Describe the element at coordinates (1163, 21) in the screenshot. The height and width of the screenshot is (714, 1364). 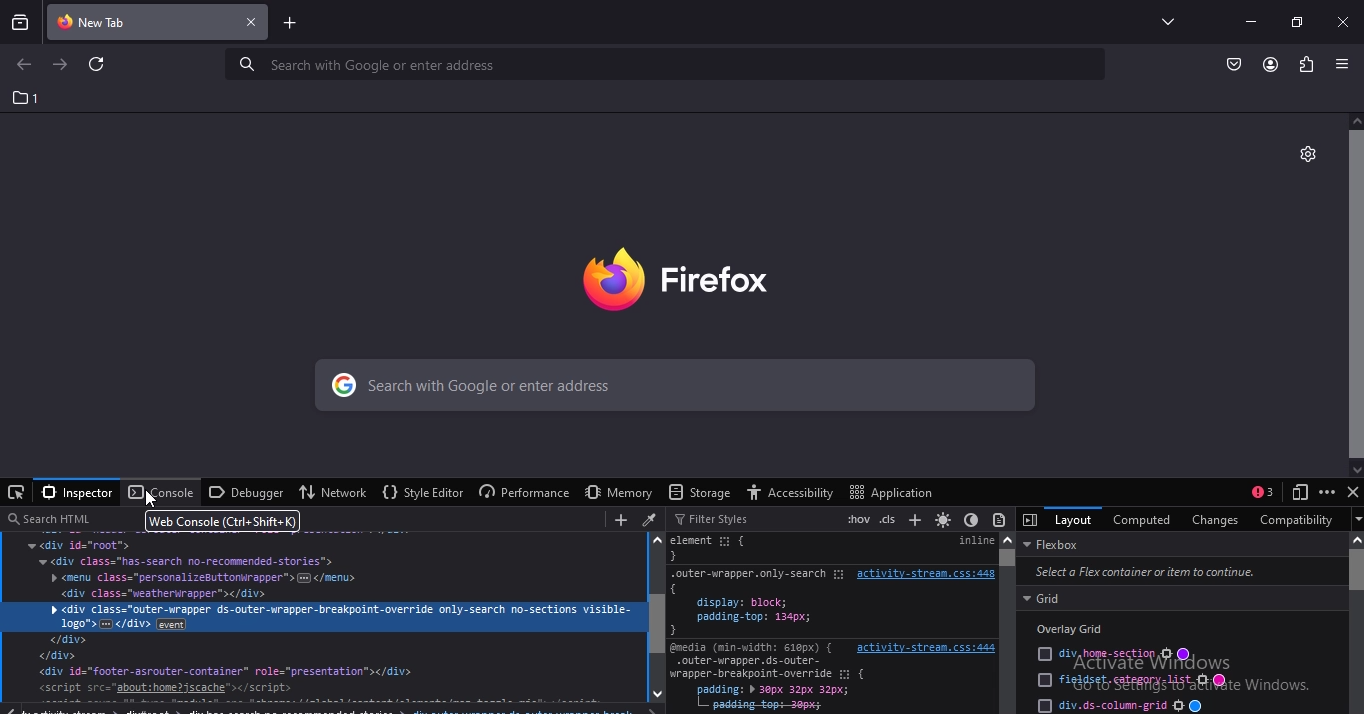
I see `list all tabs` at that location.